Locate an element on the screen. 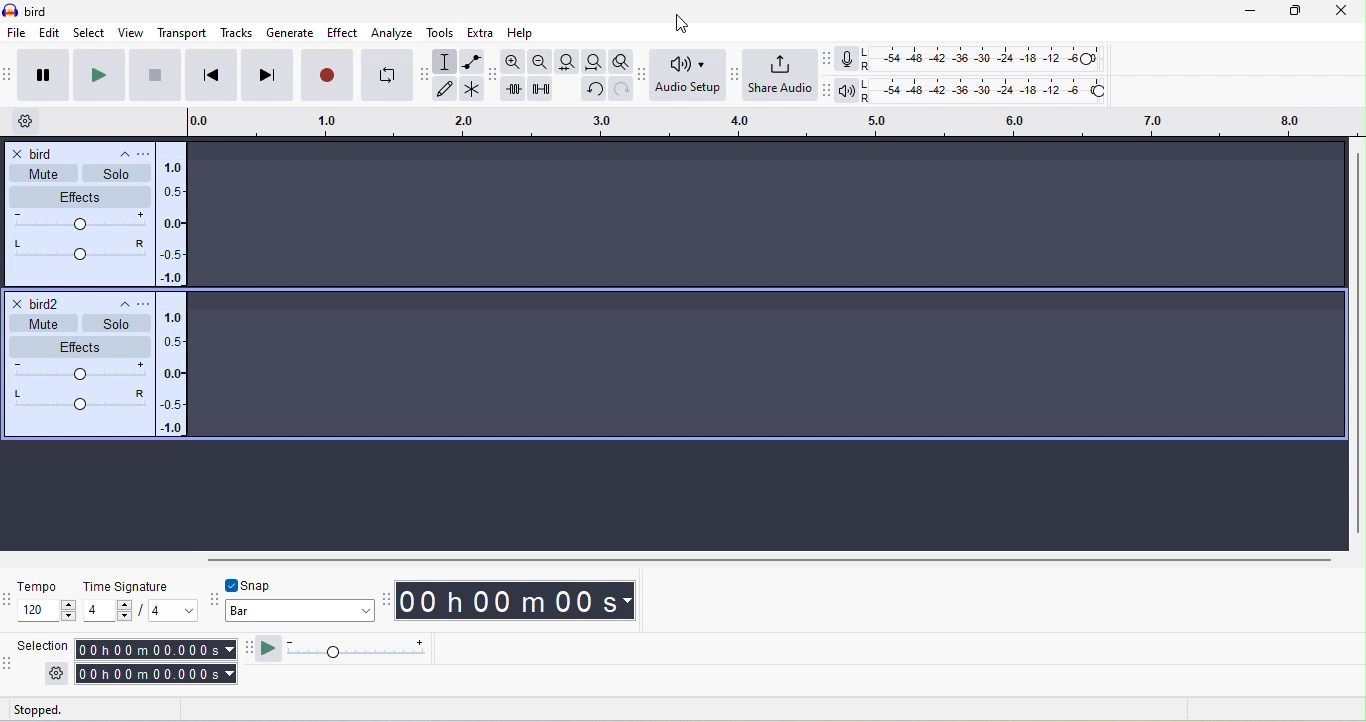  record is located at coordinates (329, 74).